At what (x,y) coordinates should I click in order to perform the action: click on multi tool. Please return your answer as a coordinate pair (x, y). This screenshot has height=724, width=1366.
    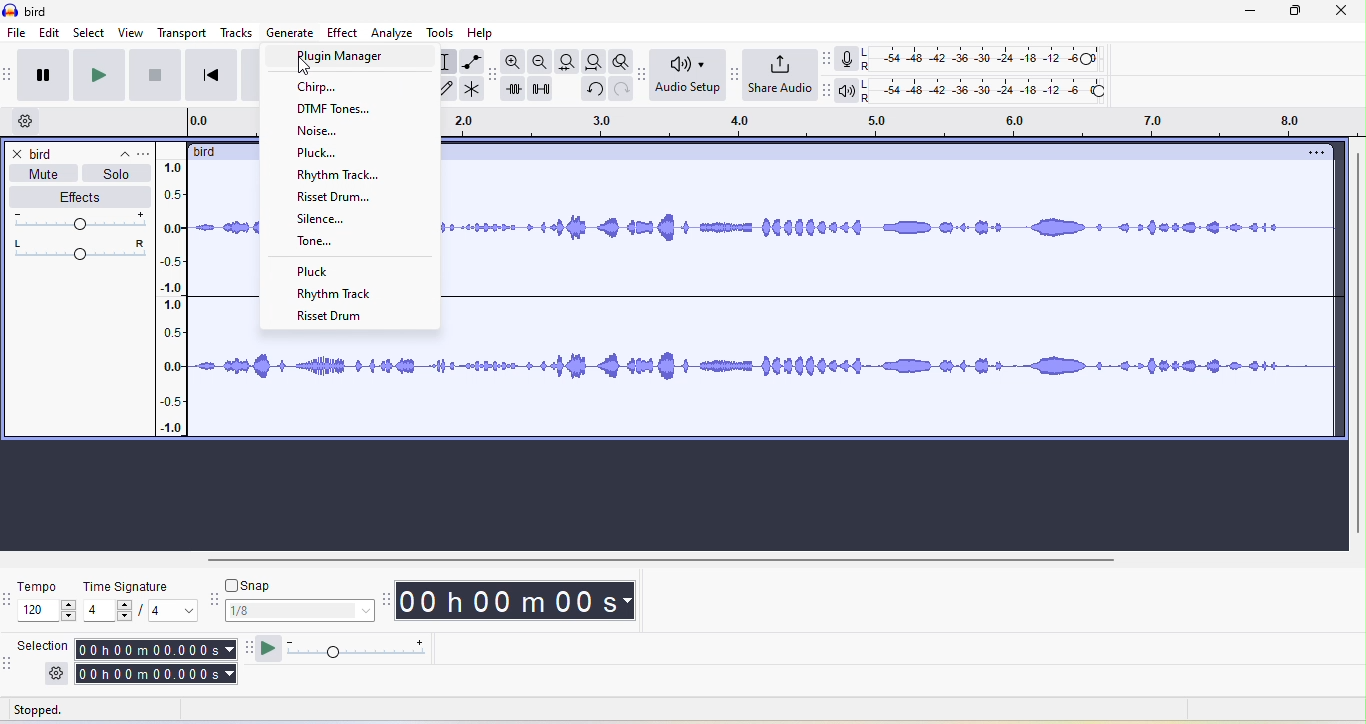
    Looking at the image, I should click on (479, 88).